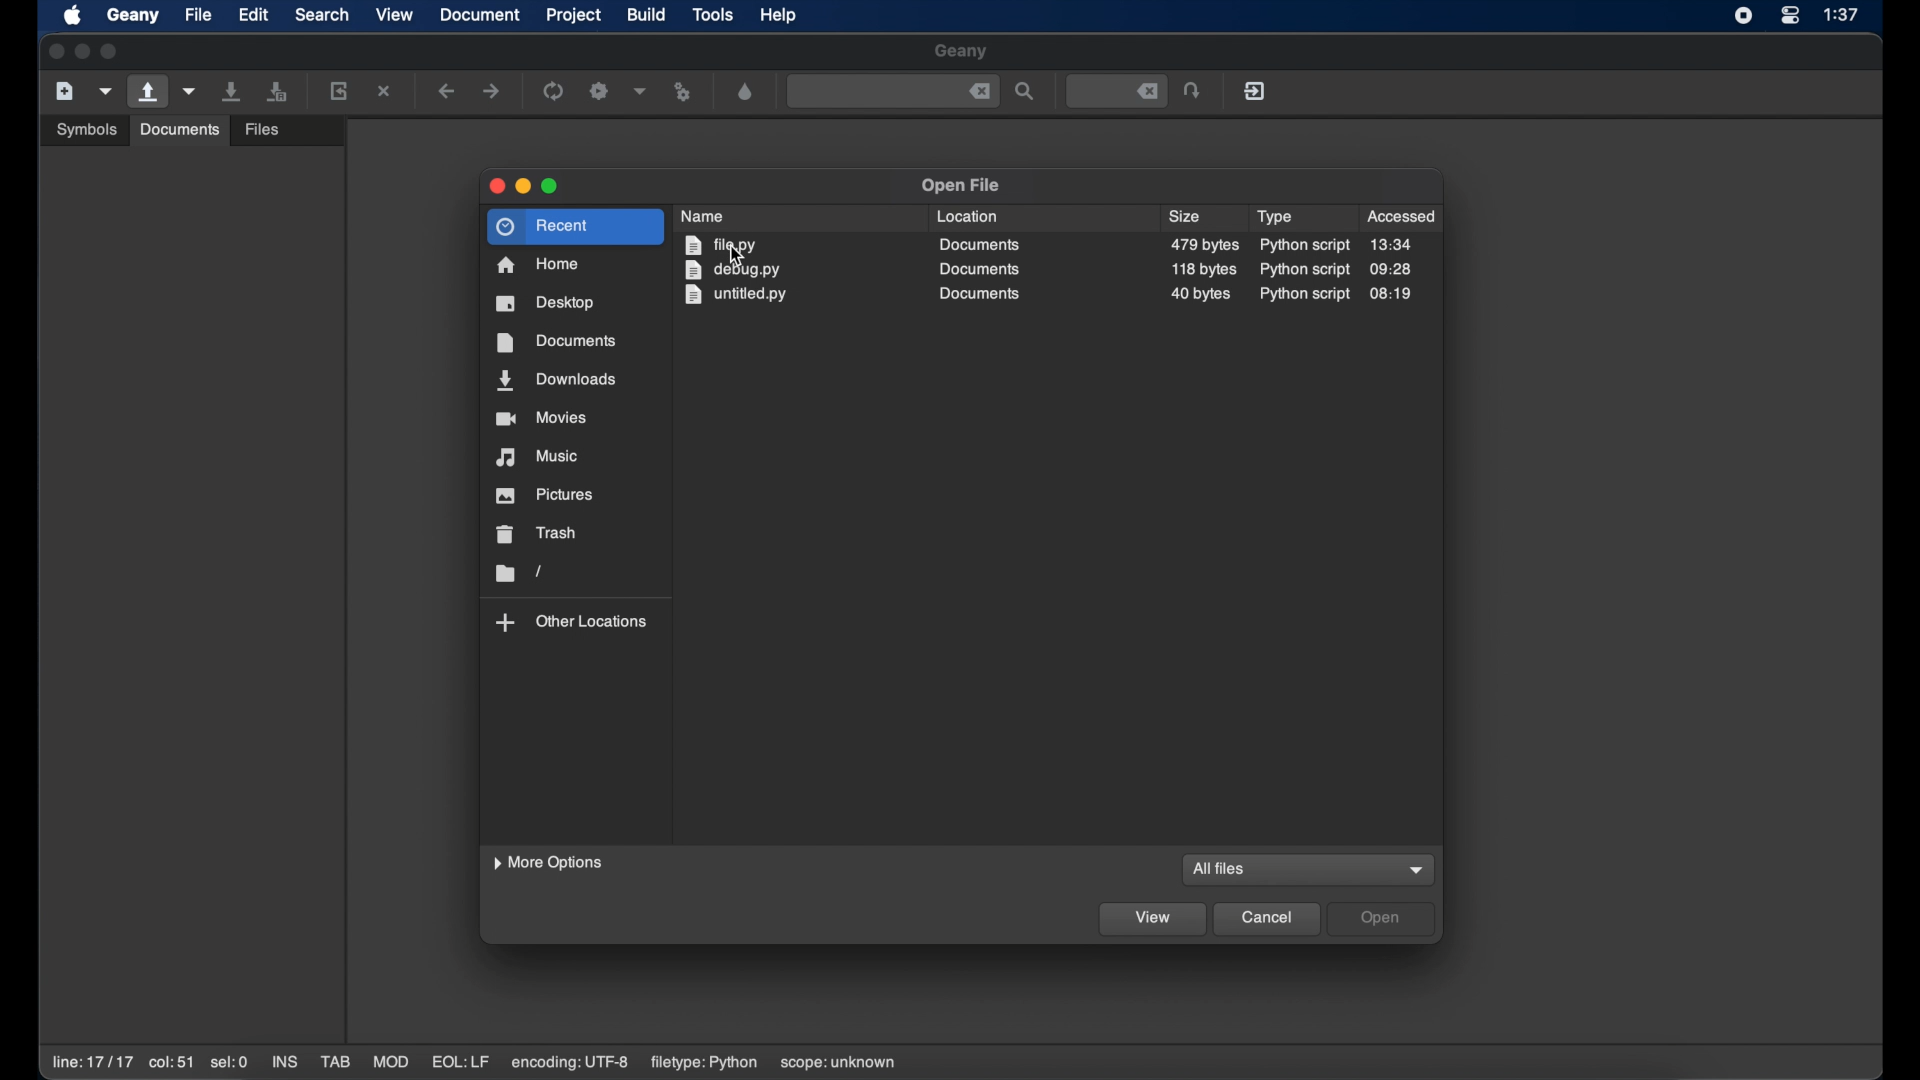 This screenshot has width=1920, height=1080. Describe the element at coordinates (229, 1062) in the screenshot. I see `sel:0` at that location.